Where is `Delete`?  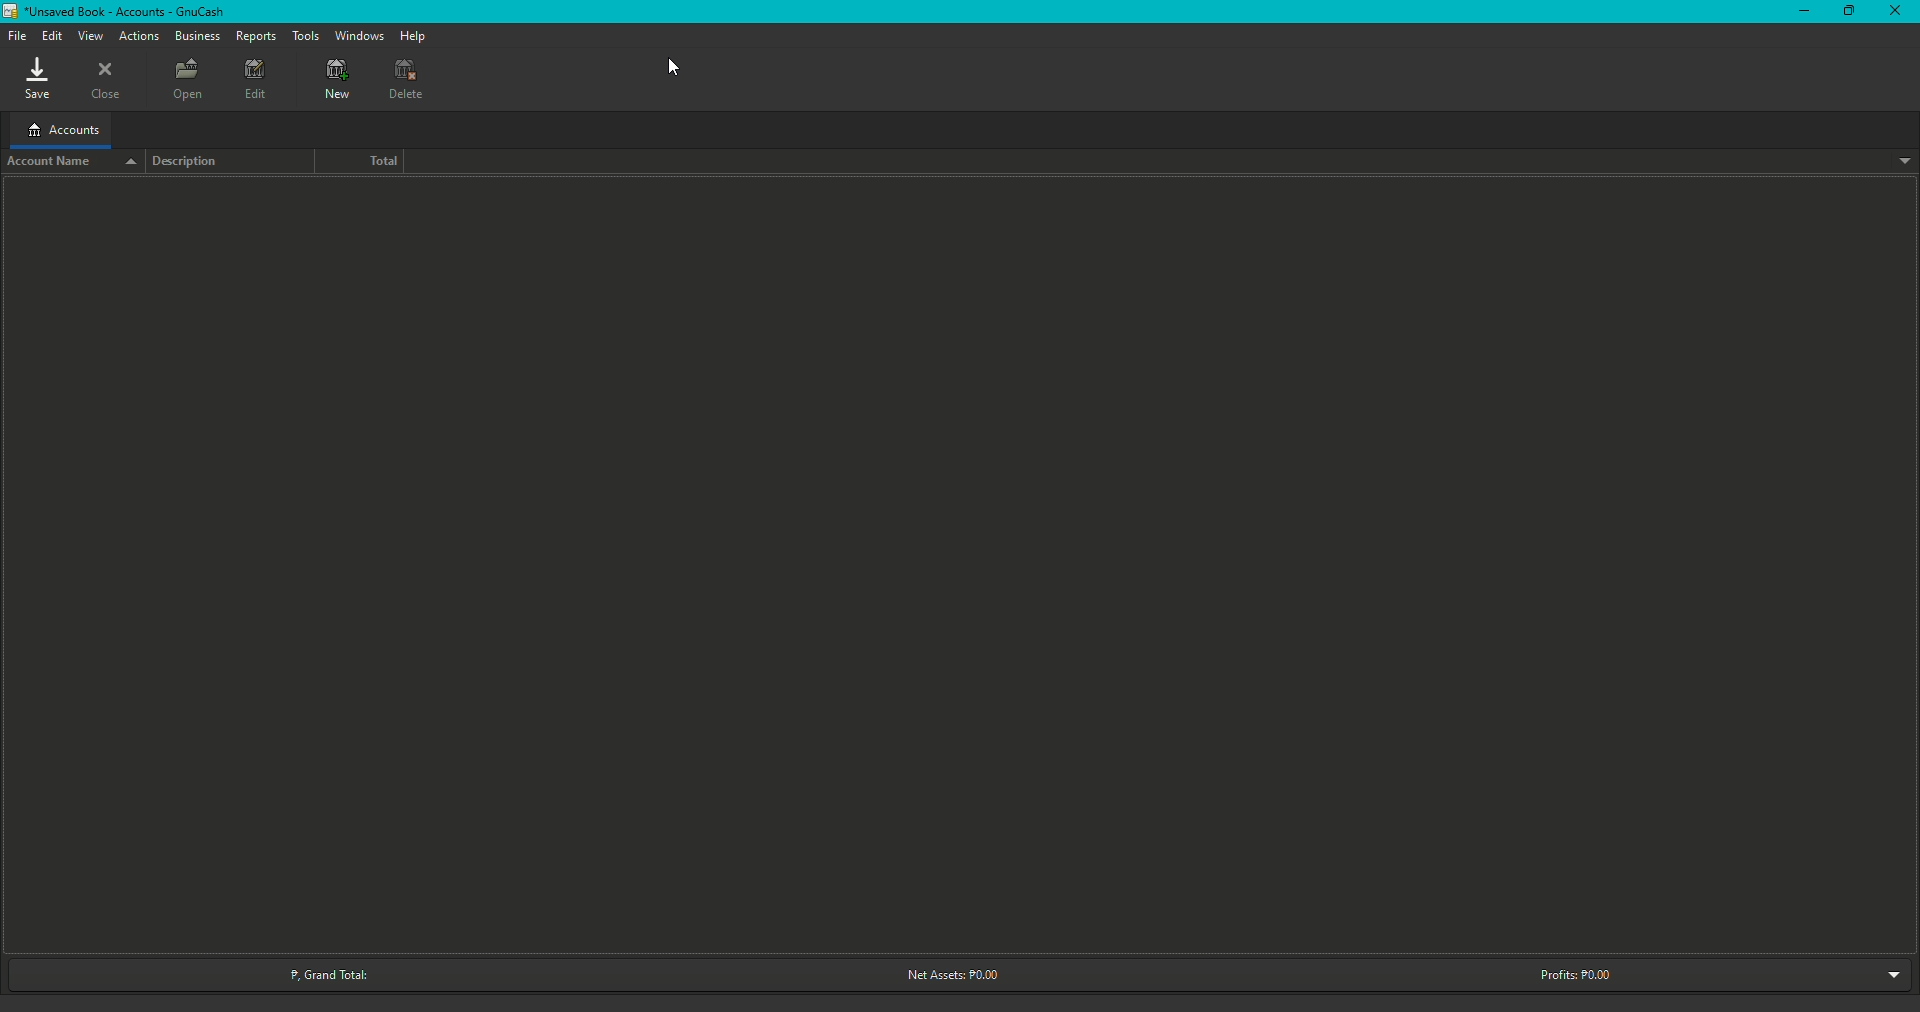
Delete is located at coordinates (407, 79).